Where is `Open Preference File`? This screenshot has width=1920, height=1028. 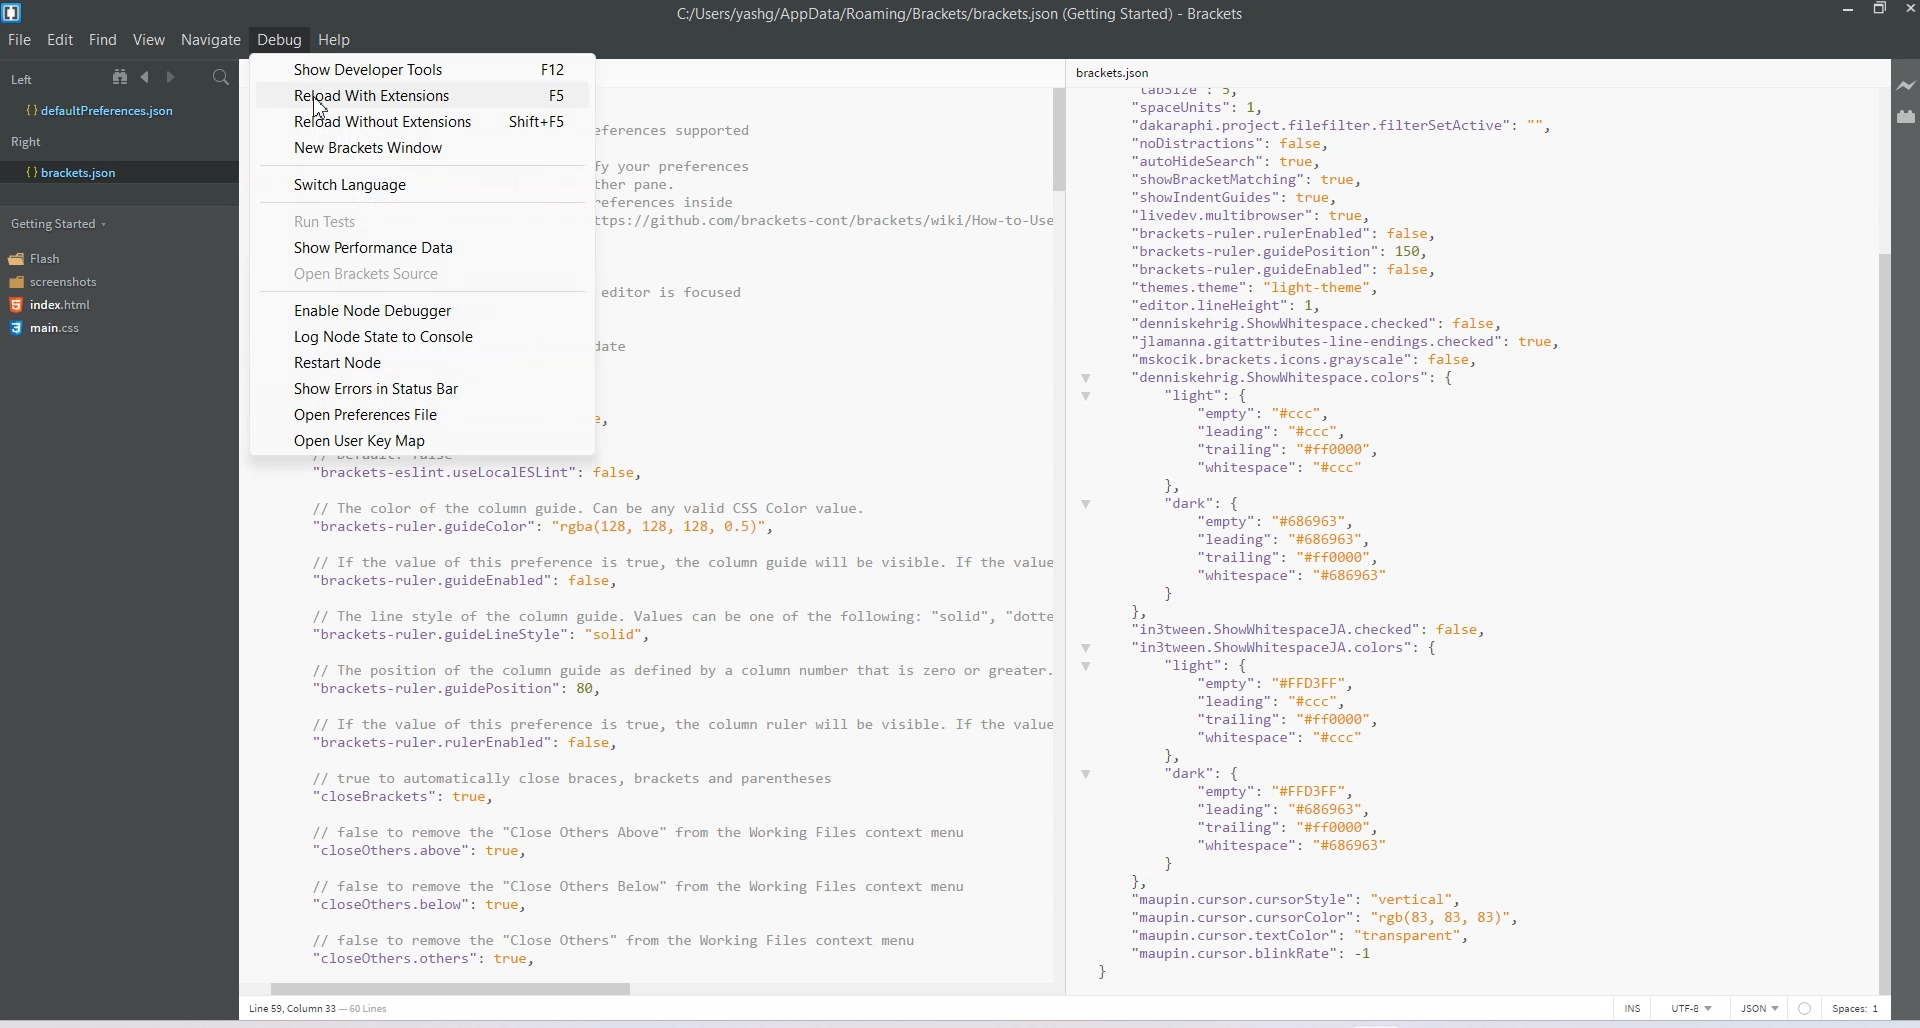 Open Preference File is located at coordinates (422, 414).